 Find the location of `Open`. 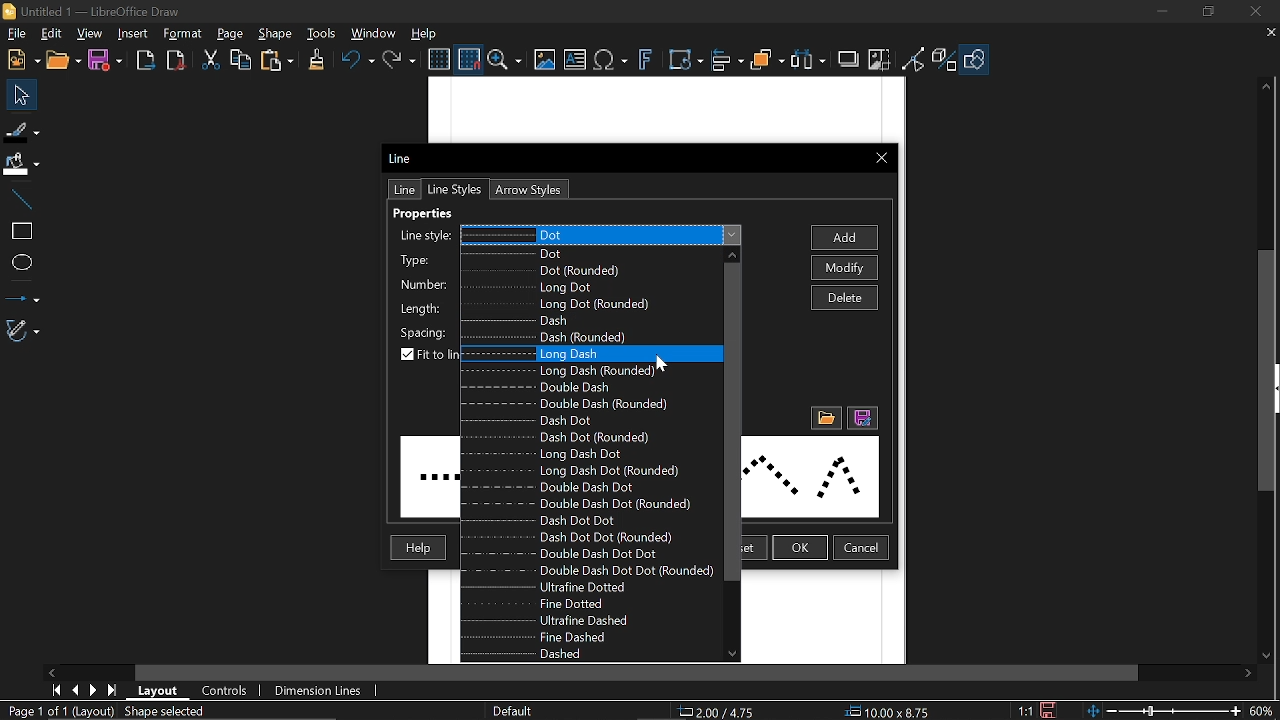

Open is located at coordinates (62, 61).